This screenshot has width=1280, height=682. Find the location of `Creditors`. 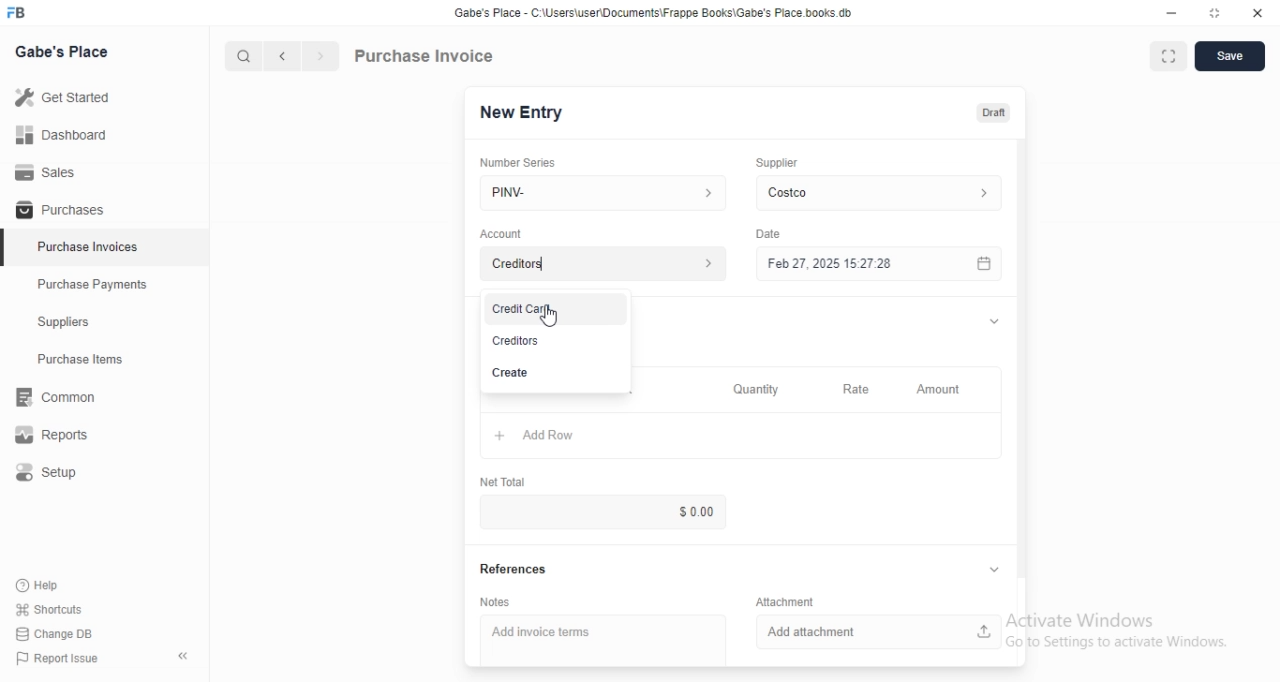

Creditors is located at coordinates (555, 341).